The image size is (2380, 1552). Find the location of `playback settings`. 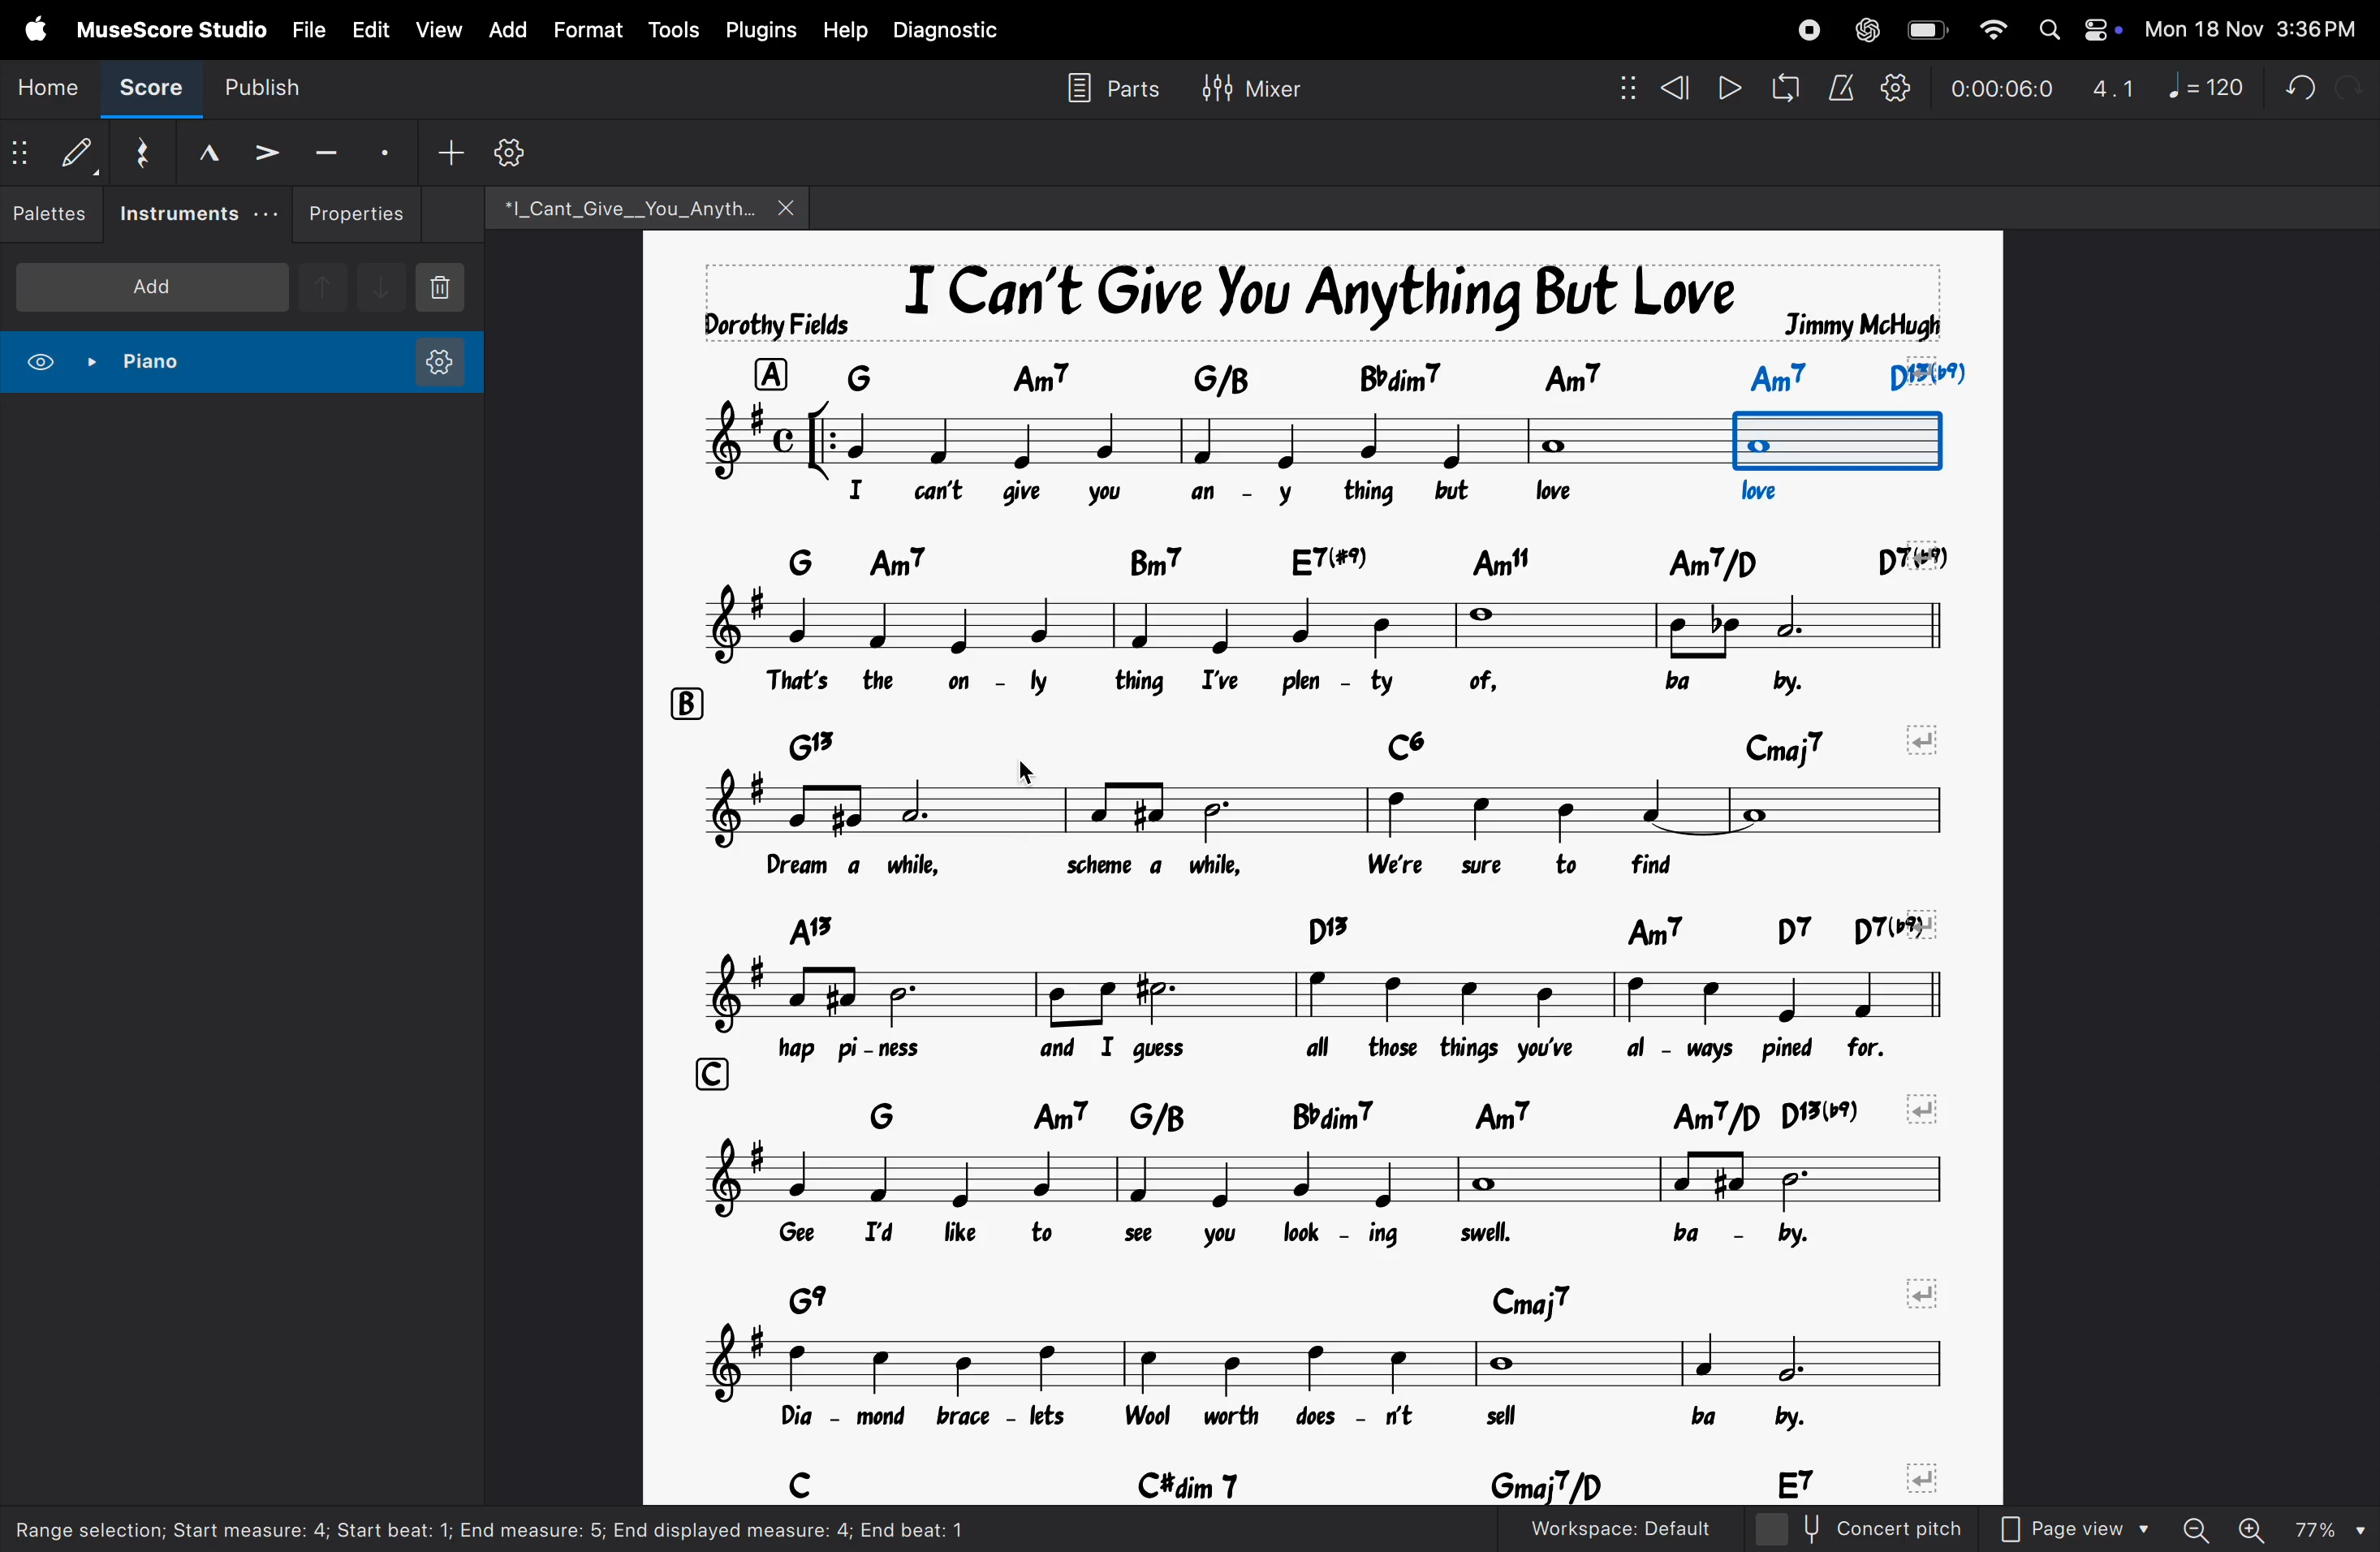

playback settings is located at coordinates (1893, 89).